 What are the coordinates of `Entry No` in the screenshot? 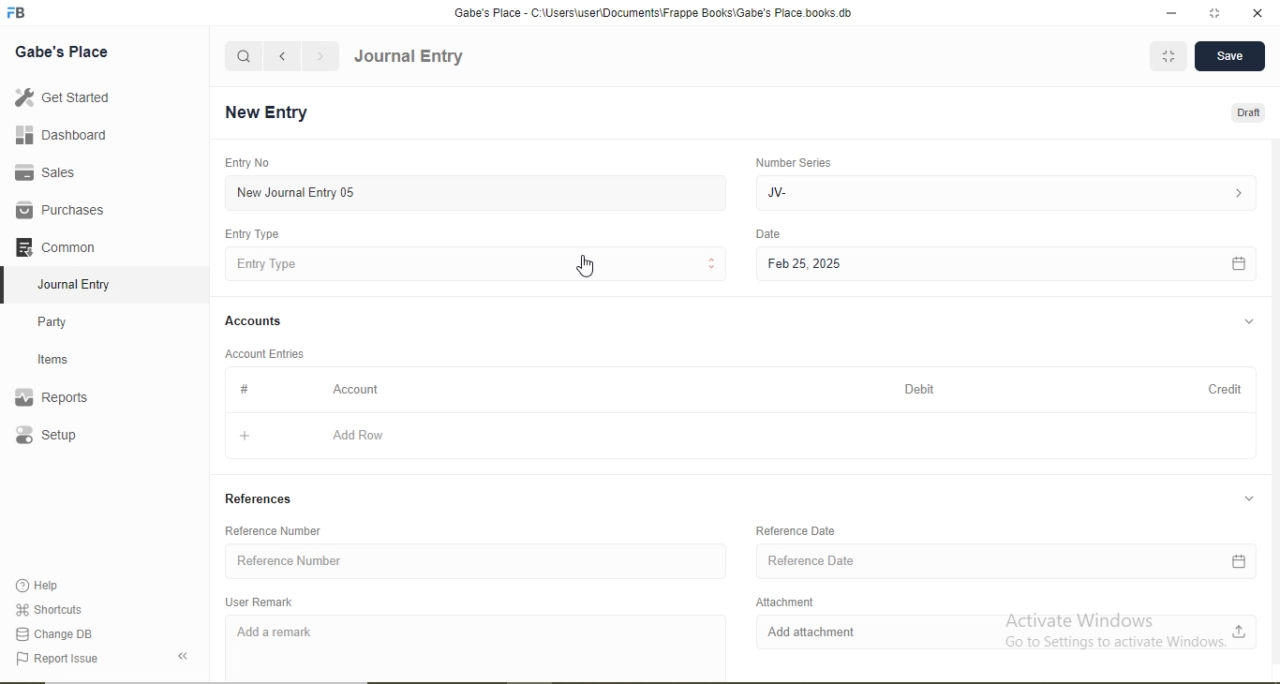 It's located at (244, 162).